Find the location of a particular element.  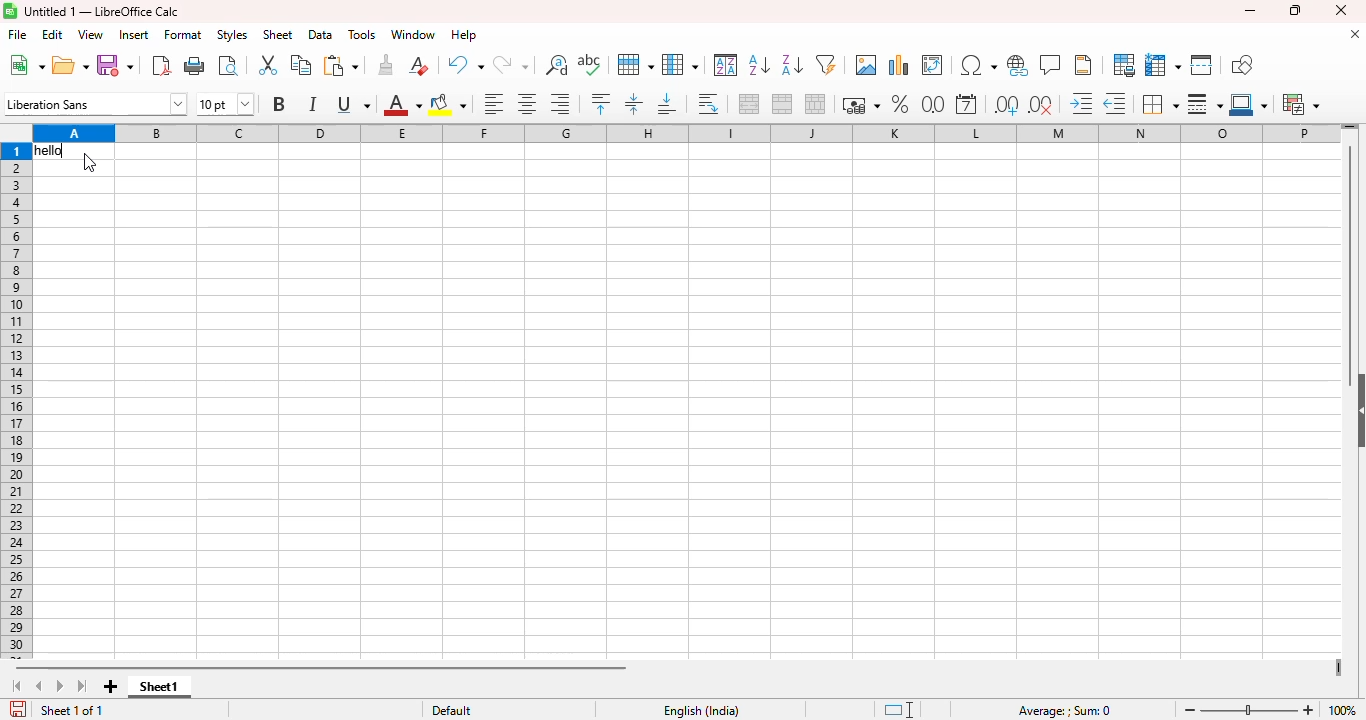

insert image is located at coordinates (899, 65).